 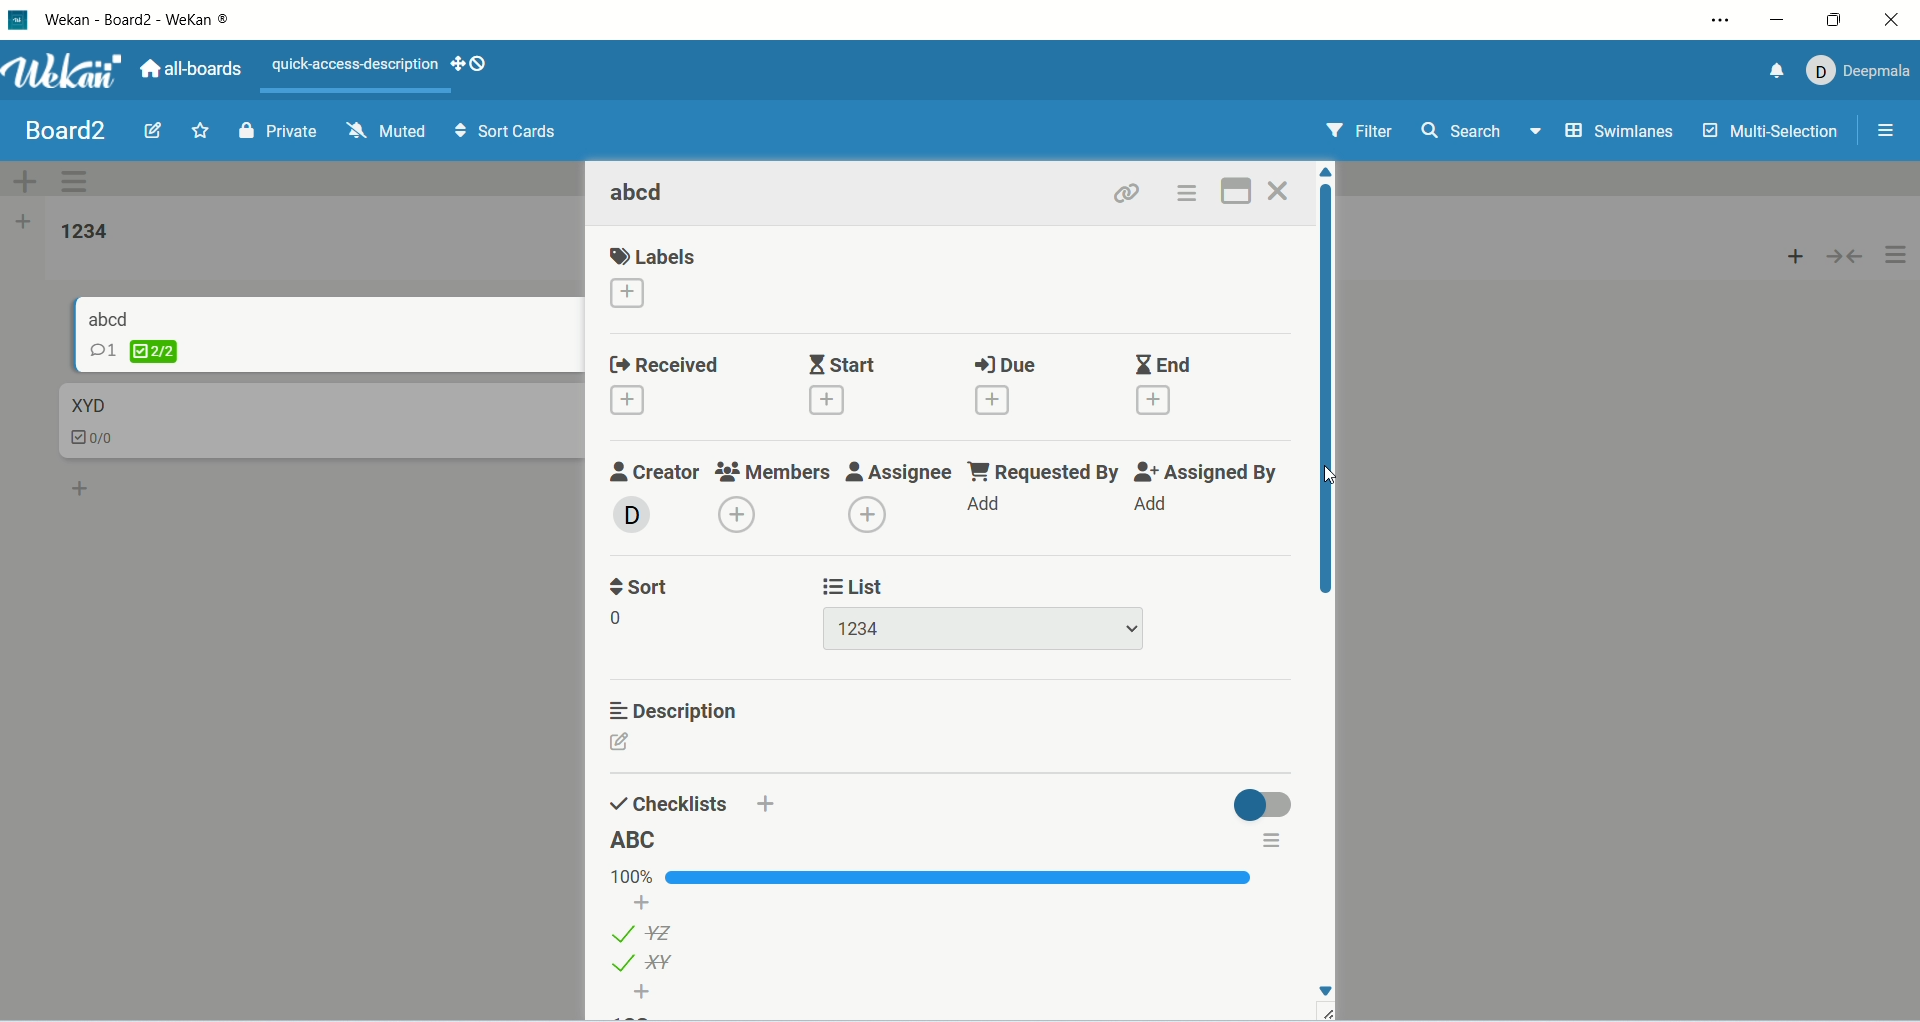 I want to click on swimlanes, so click(x=1618, y=132).